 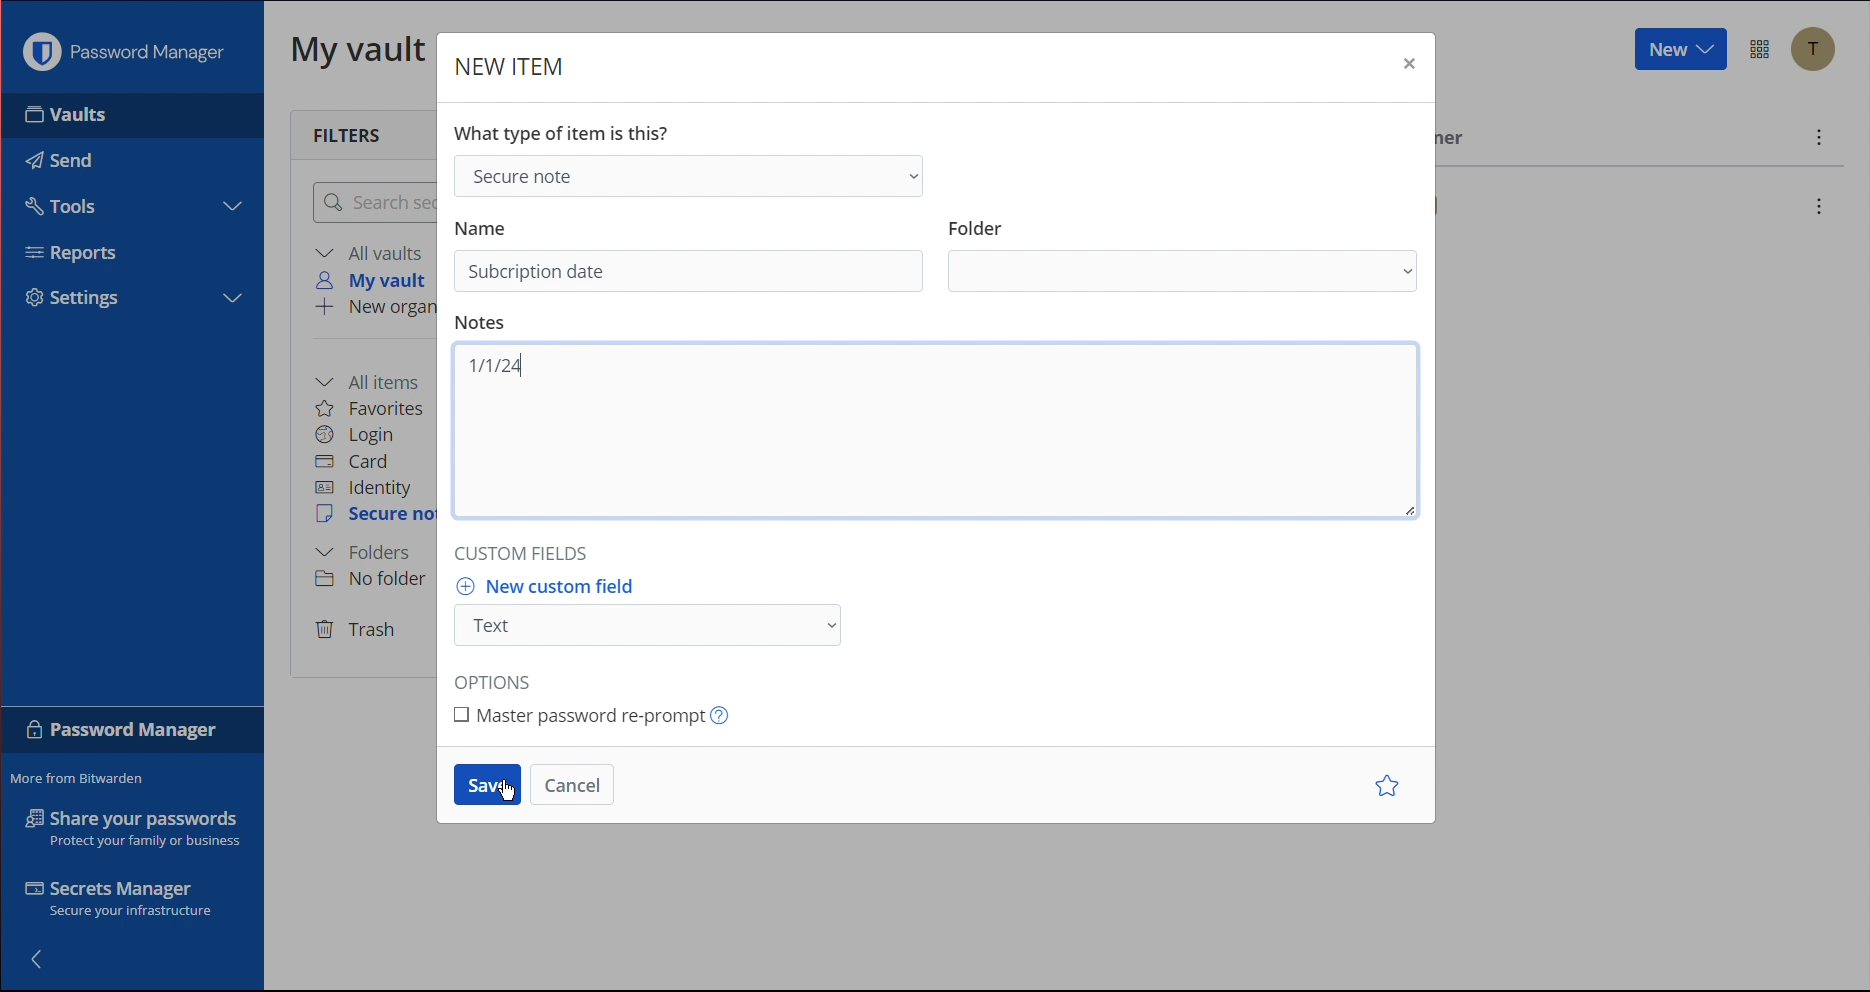 What do you see at coordinates (654, 626) in the screenshot?
I see `Text (dropdown)` at bounding box center [654, 626].